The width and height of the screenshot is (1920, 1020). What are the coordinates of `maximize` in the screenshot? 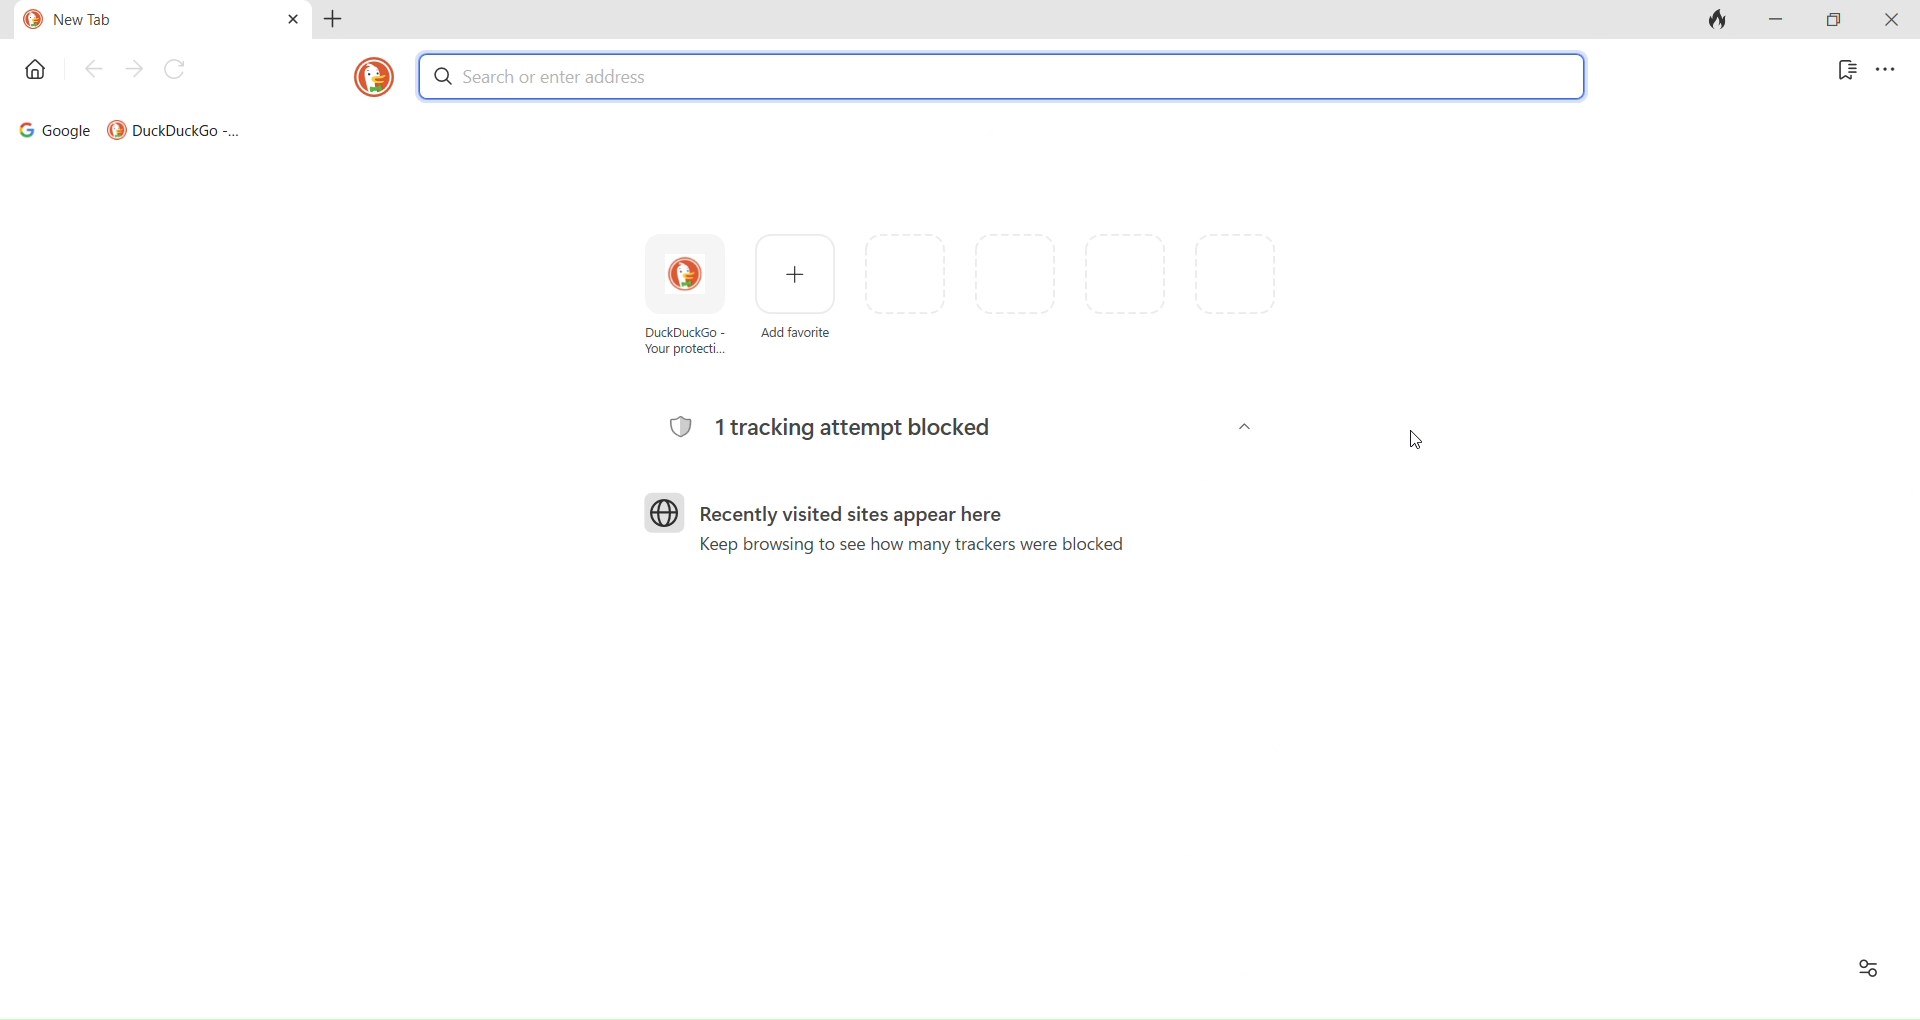 It's located at (1834, 18).